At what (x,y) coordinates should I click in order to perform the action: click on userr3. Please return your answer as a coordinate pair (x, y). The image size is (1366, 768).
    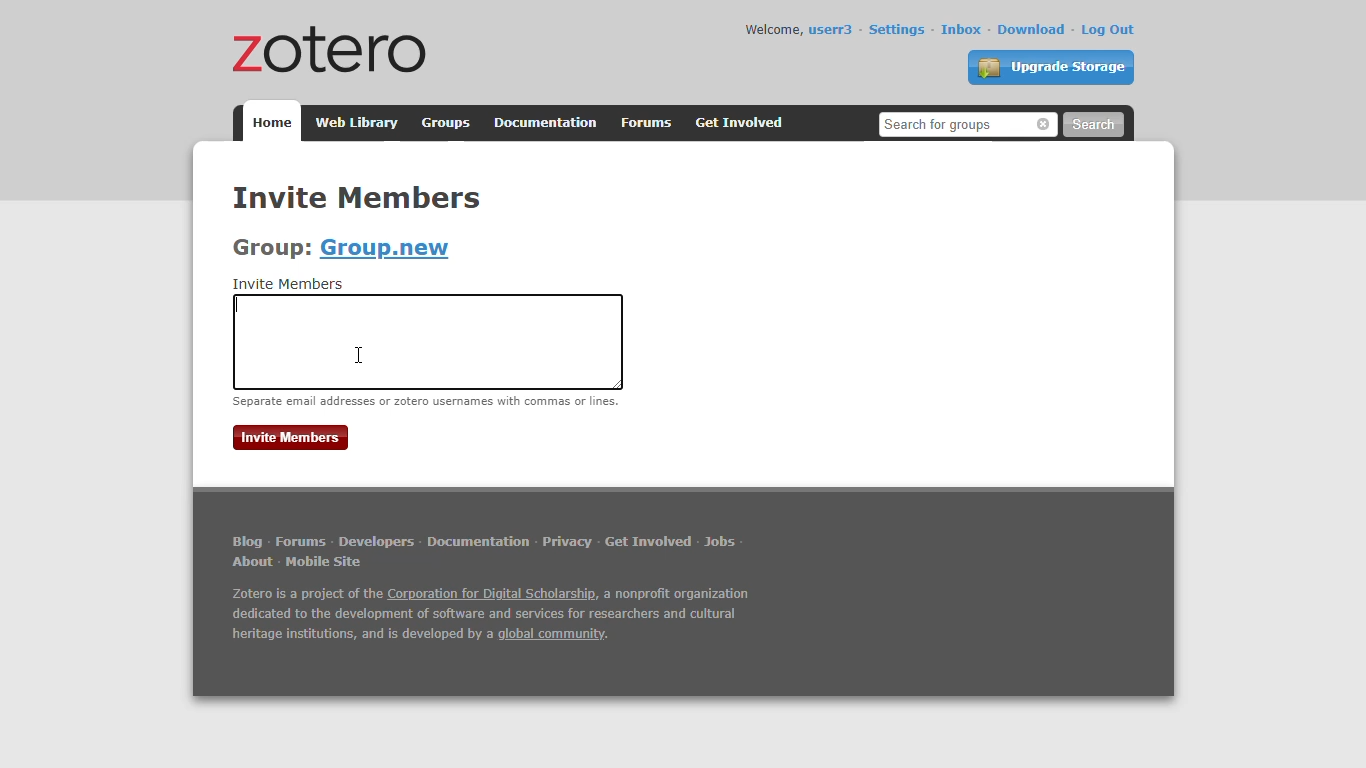
    Looking at the image, I should click on (830, 30).